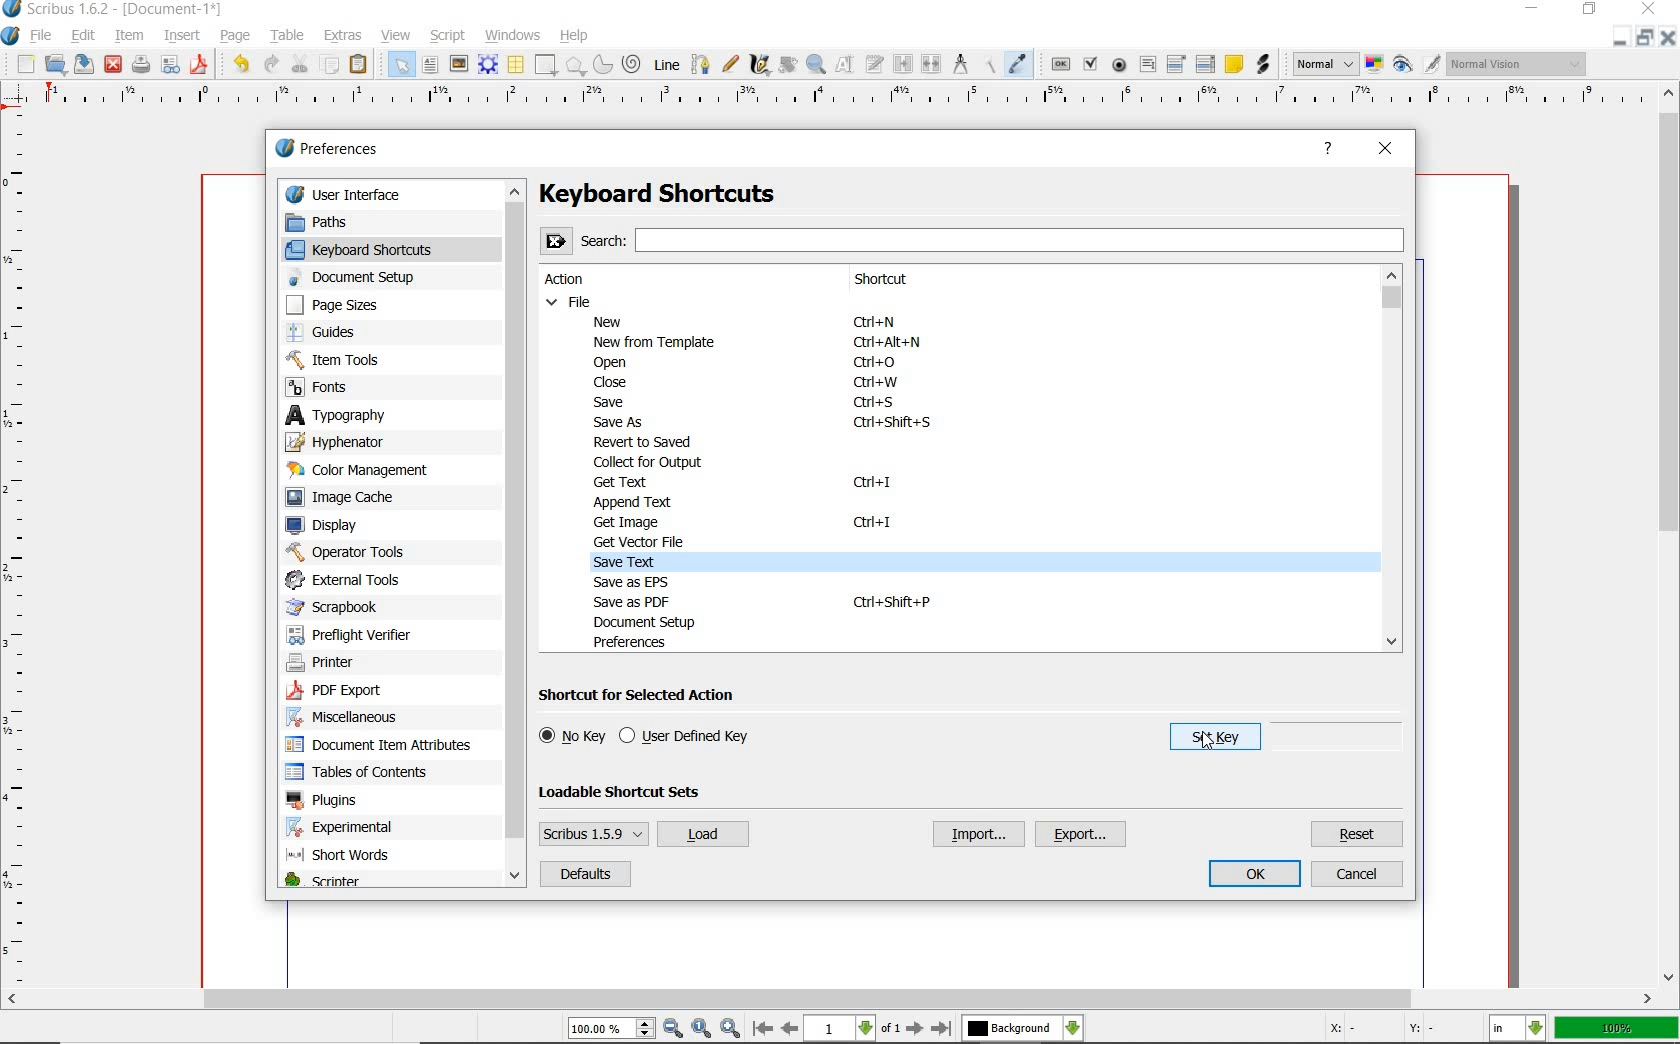 The image size is (1680, 1044). Describe the element at coordinates (330, 664) in the screenshot. I see `printer` at that location.